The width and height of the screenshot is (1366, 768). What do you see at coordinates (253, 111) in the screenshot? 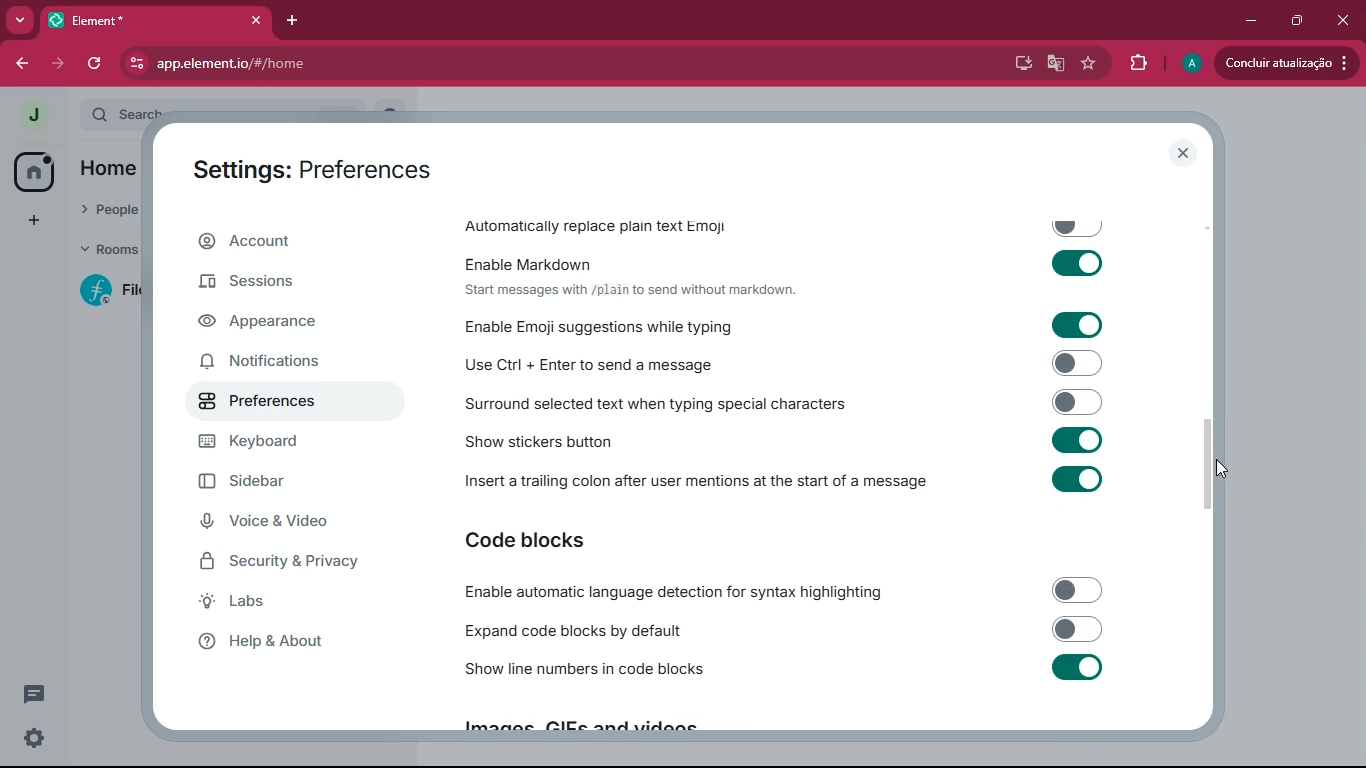
I see `Search` at bounding box center [253, 111].